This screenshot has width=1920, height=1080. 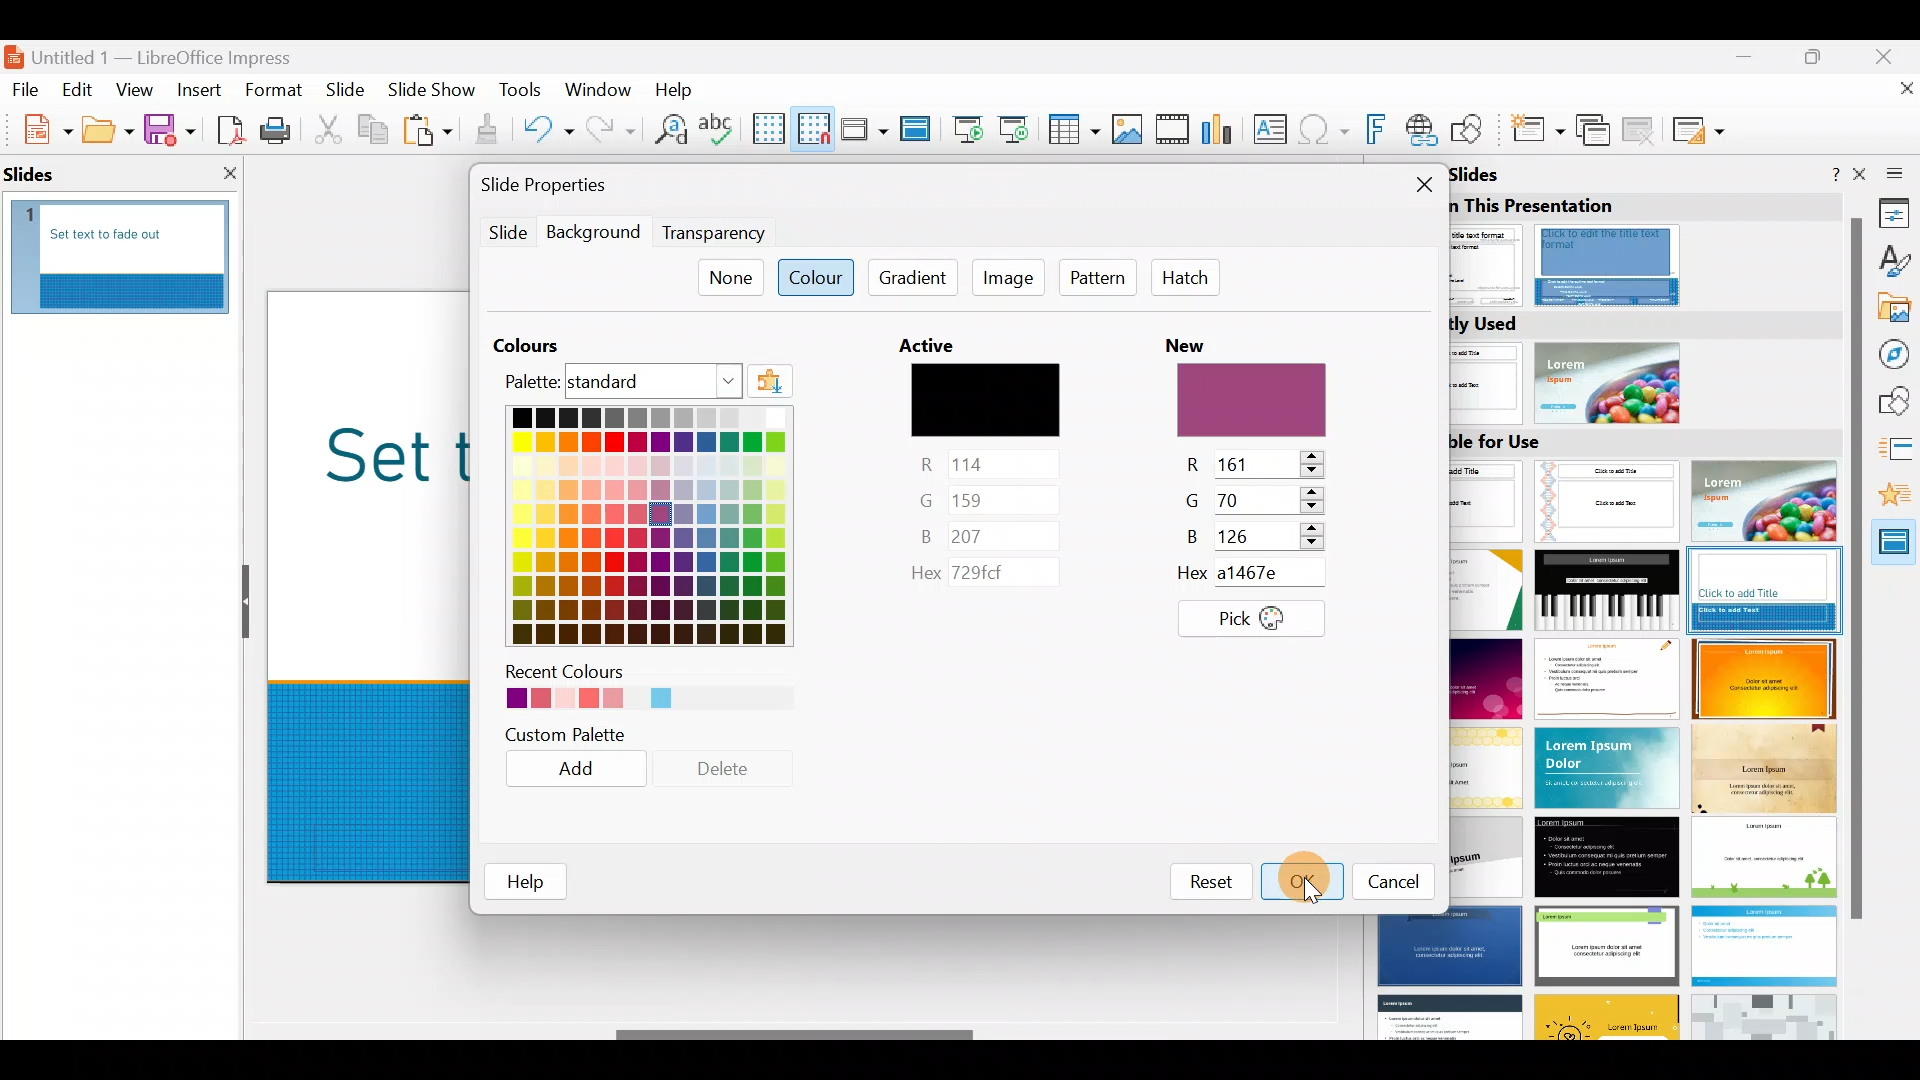 What do you see at coordinates (1471, 130) in the screenshot?
I see `Show draw functions` at bounding box center [1471, 130].